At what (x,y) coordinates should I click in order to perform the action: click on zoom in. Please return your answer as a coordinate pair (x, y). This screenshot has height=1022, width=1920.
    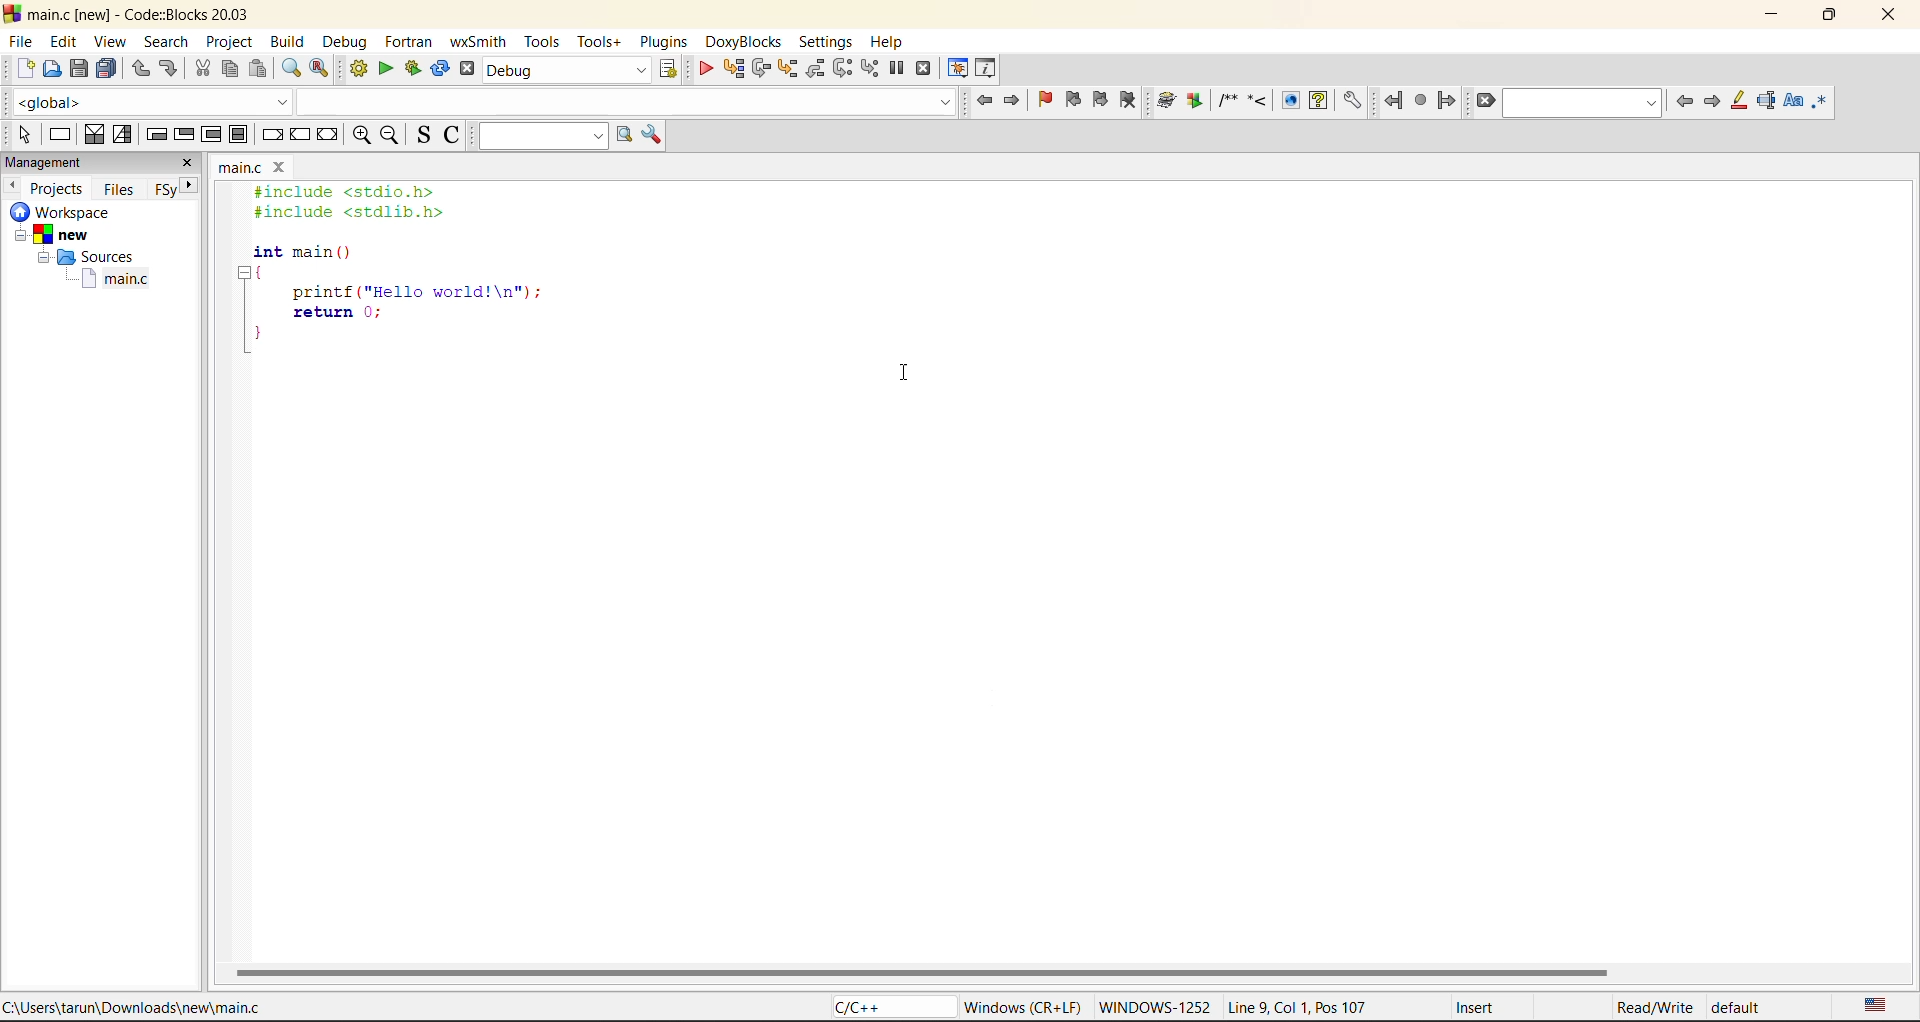
    Looking at the image, I should click on (360, 136).